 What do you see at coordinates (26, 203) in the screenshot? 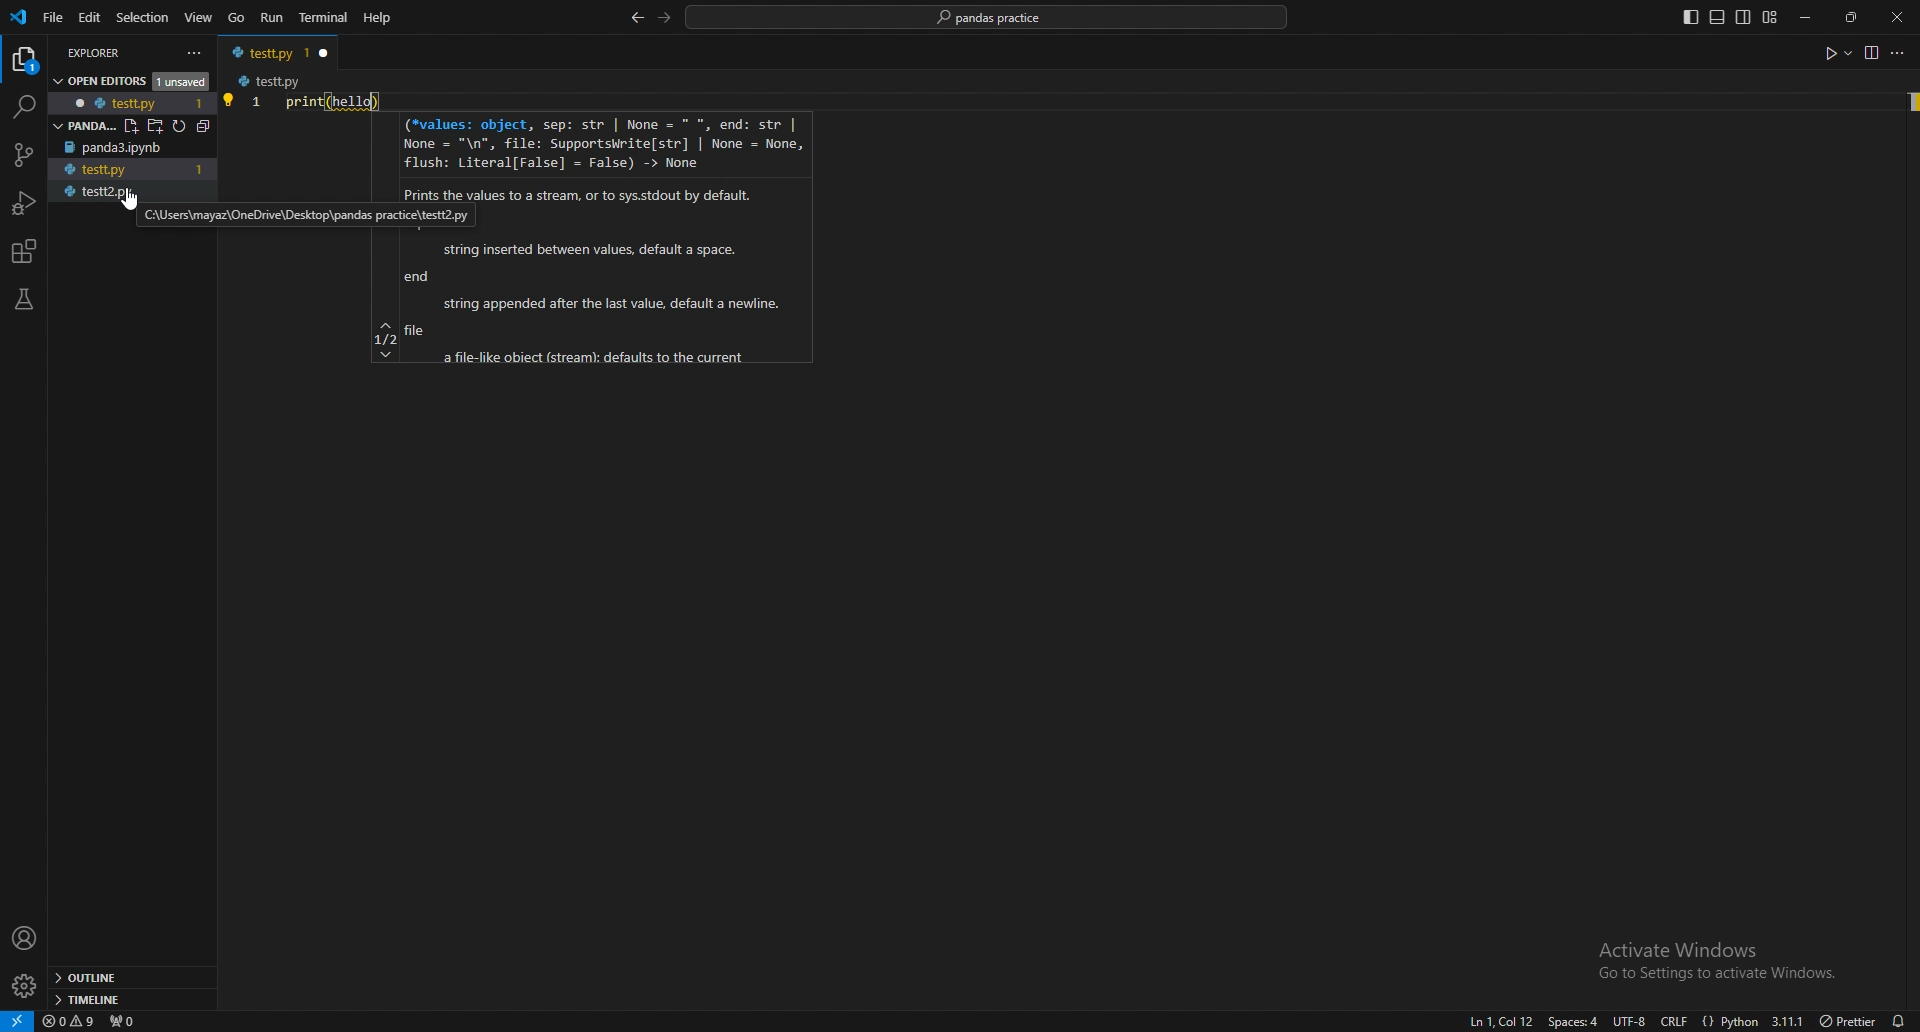
I see `run and debug` at bounding box center [26, 203].